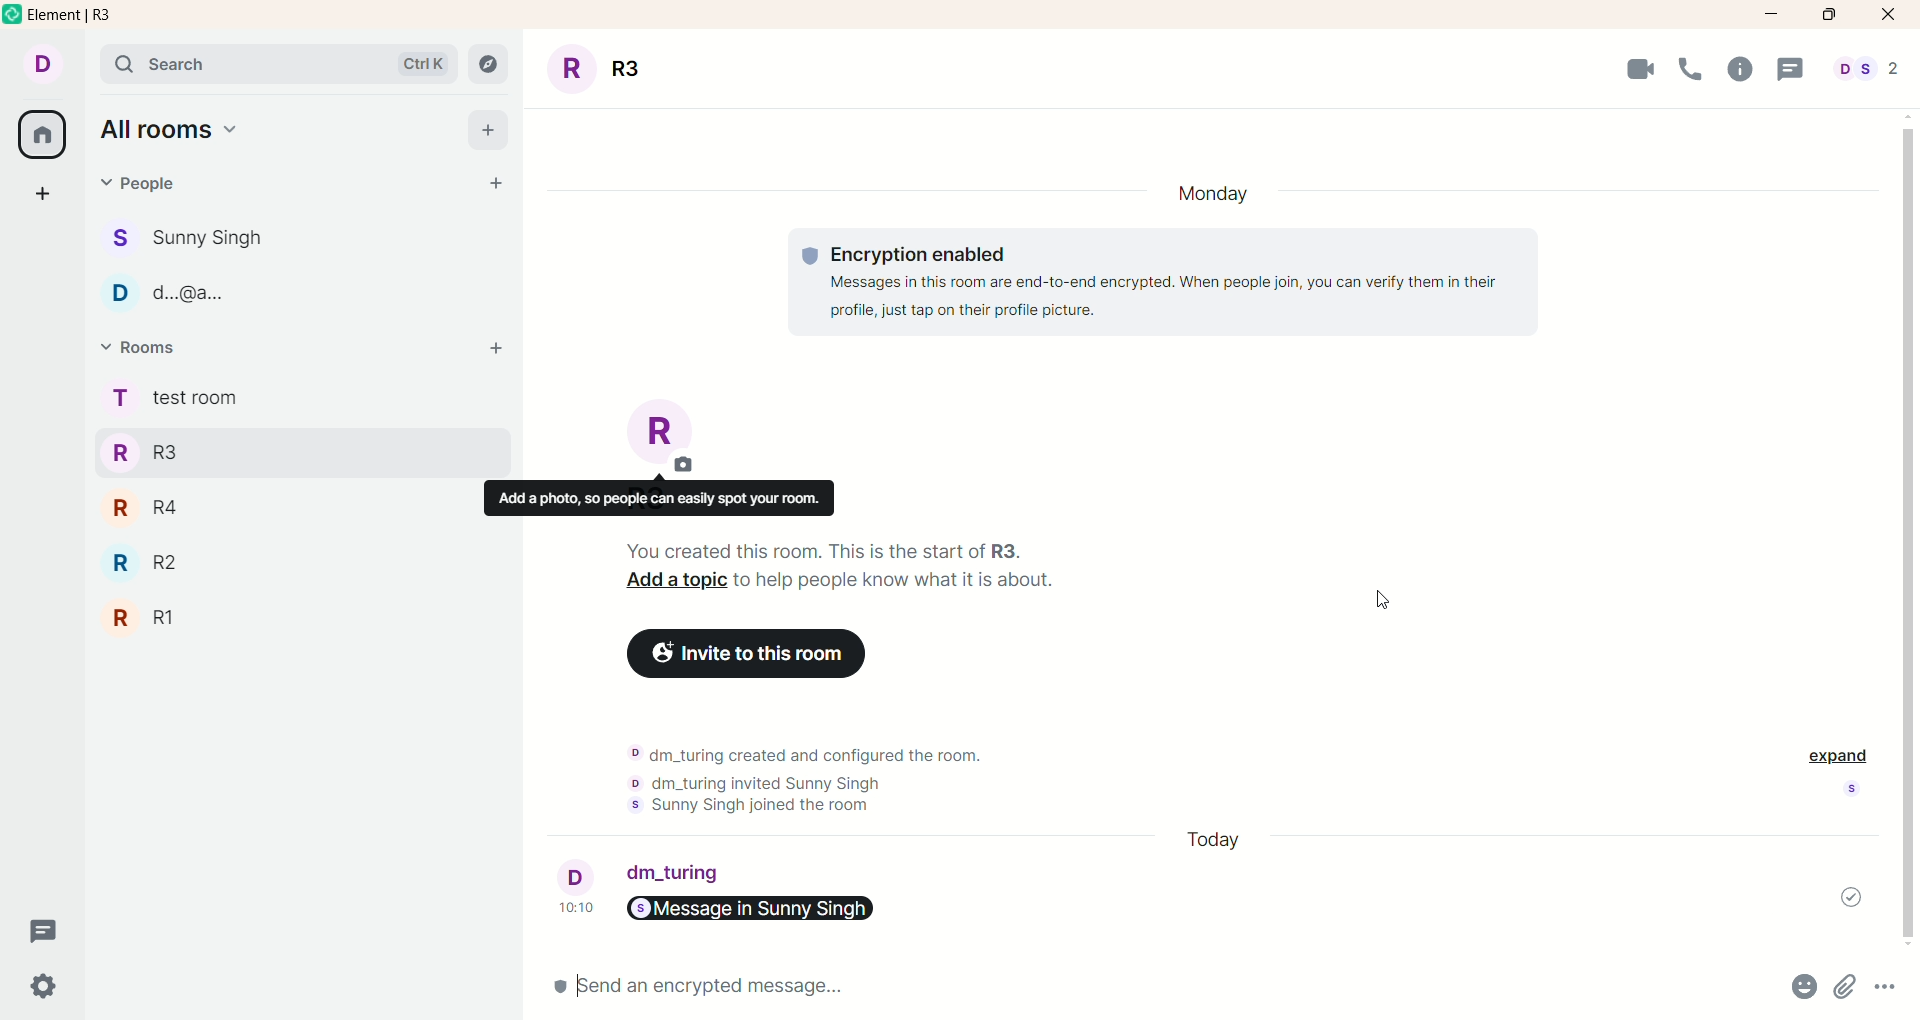 The height and width of the screenshot is (1020, 1920). I want to click on start chat, so click(484, 185).